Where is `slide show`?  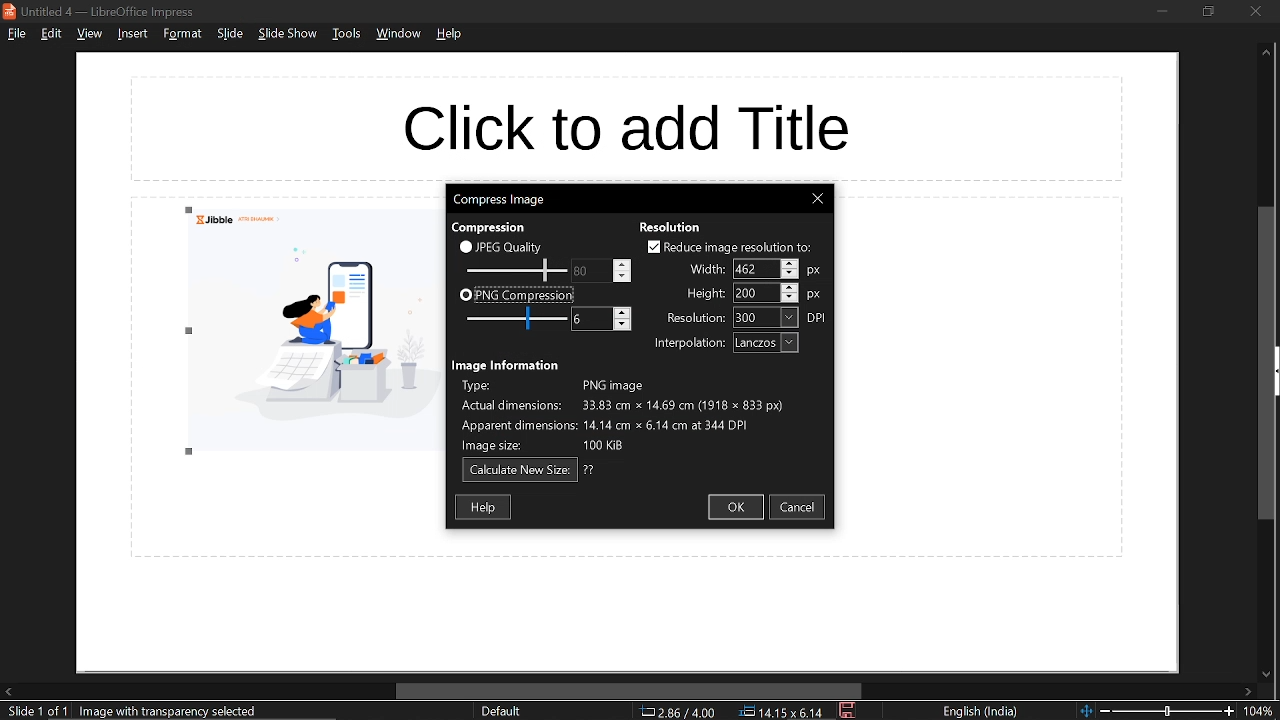
slide show is located at coordinates (288, 34).